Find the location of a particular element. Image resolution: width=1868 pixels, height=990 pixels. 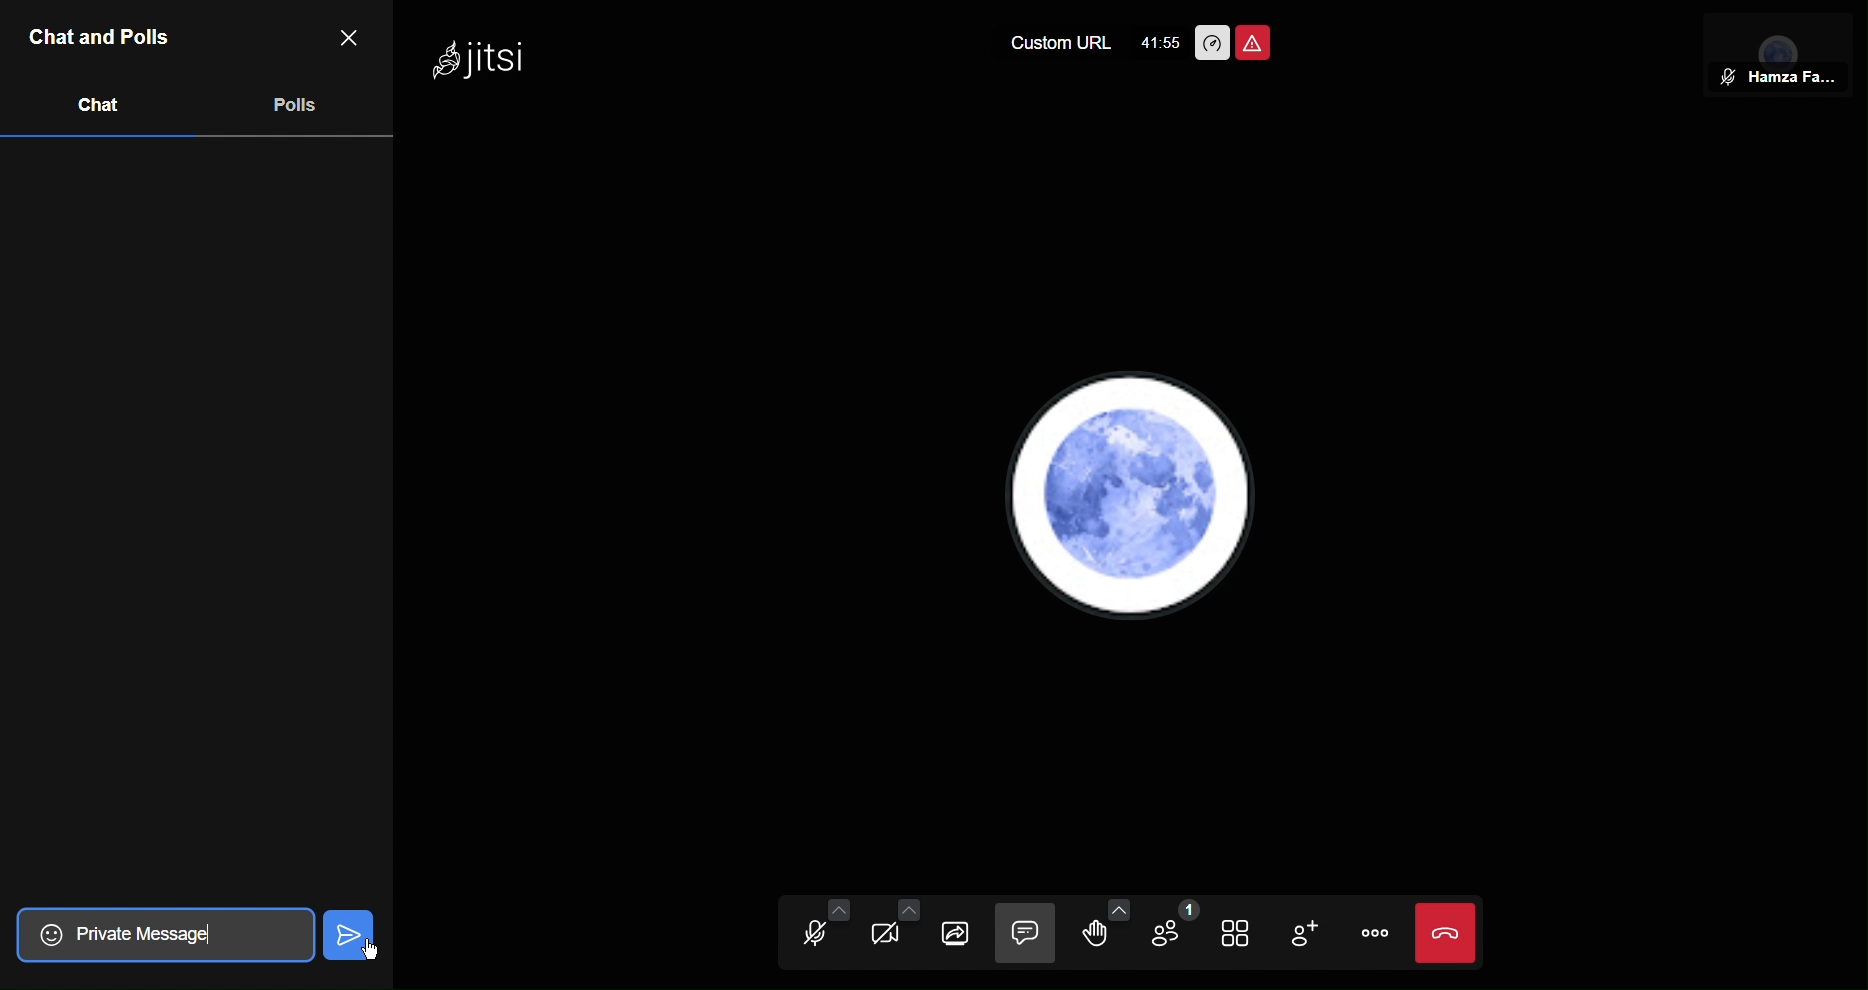

Add Participant is located at coordinates (1317, 936).